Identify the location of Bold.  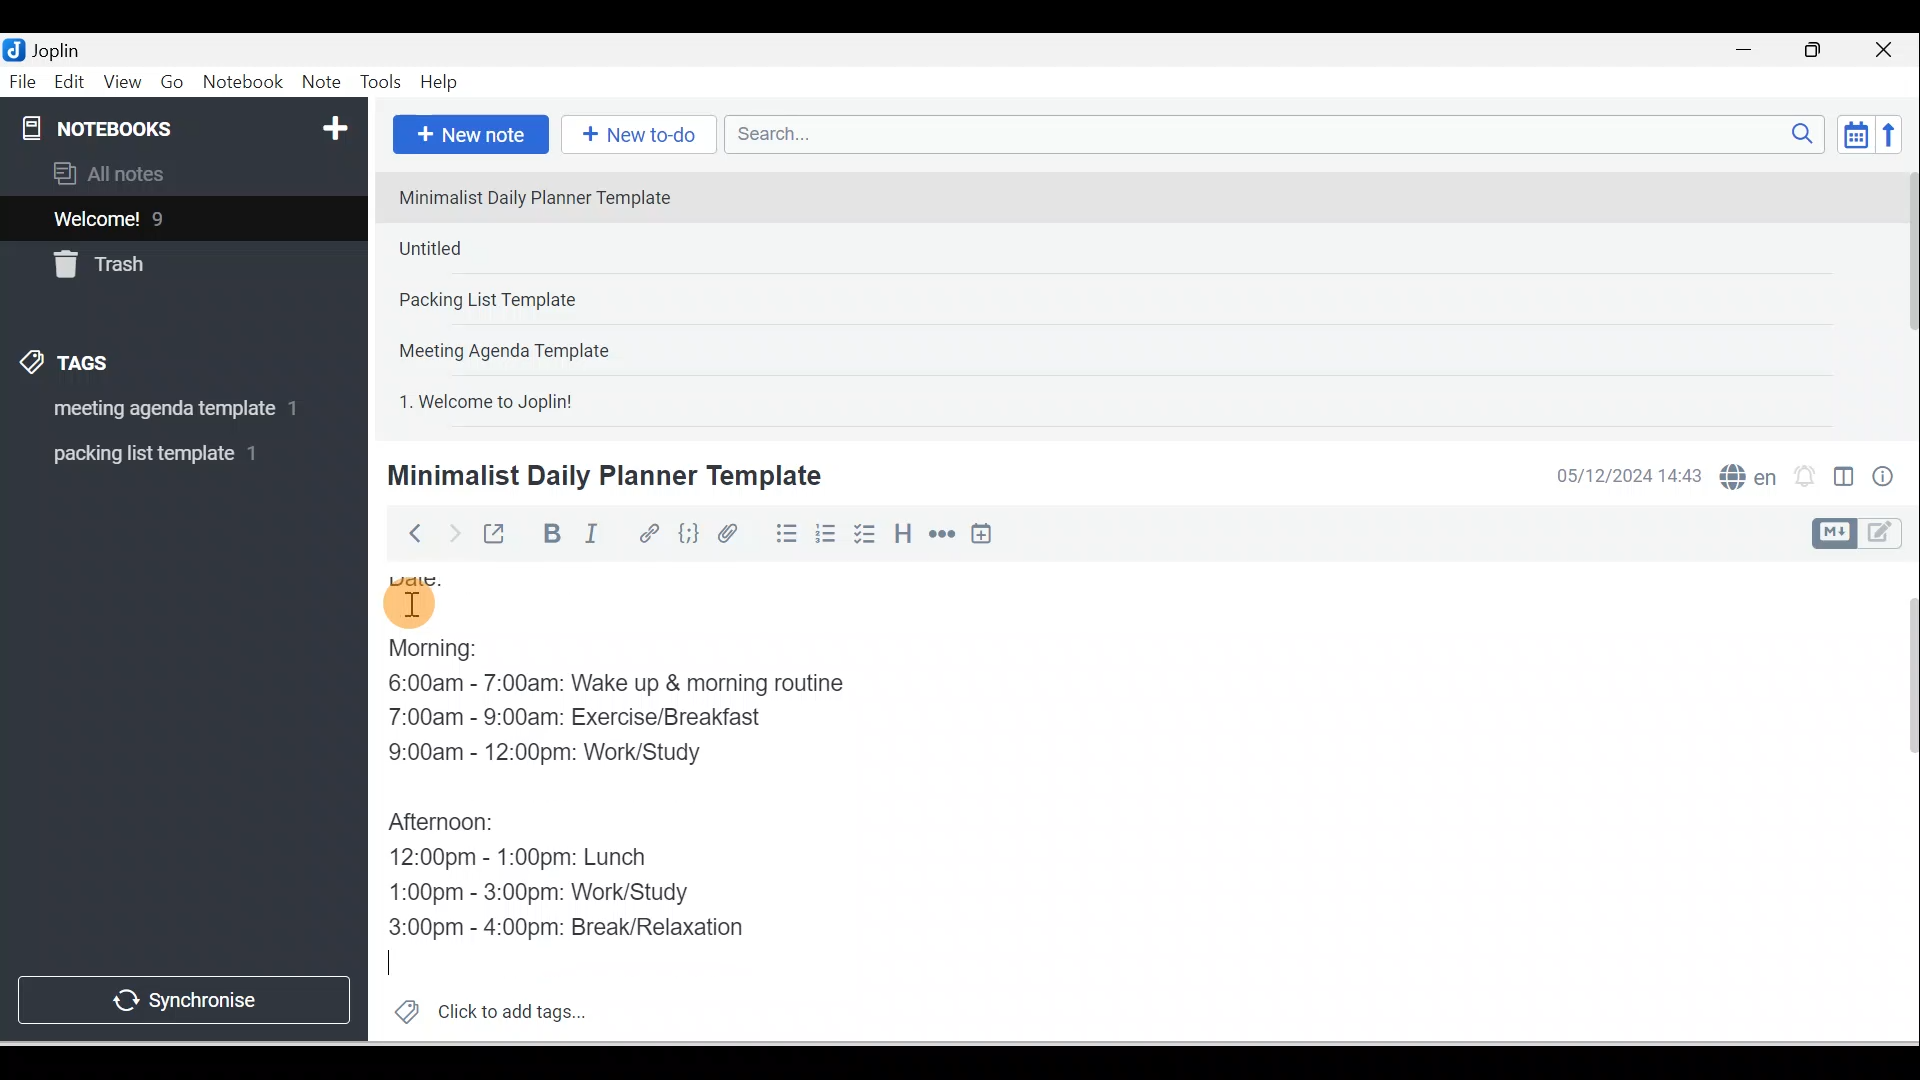
(549, 534).